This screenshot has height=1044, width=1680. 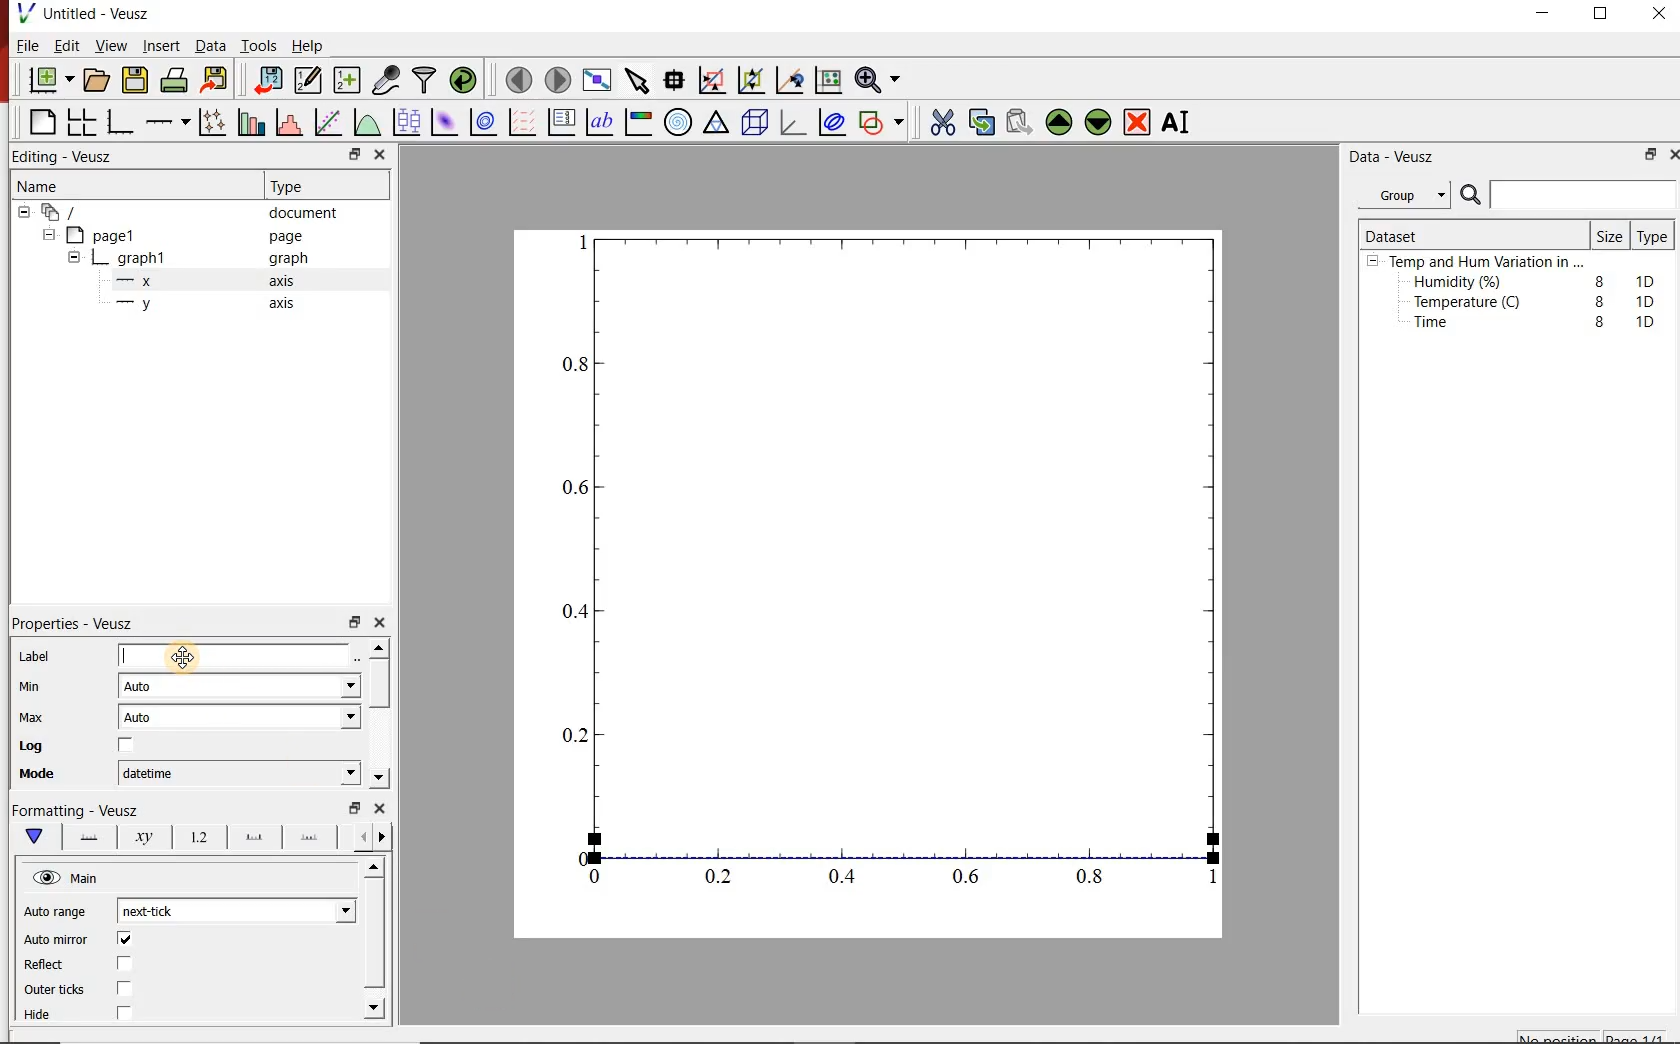 What do you see at coordinates (56, 188) in the screenshot?
I see `Name` at bounding box center [56, 188].